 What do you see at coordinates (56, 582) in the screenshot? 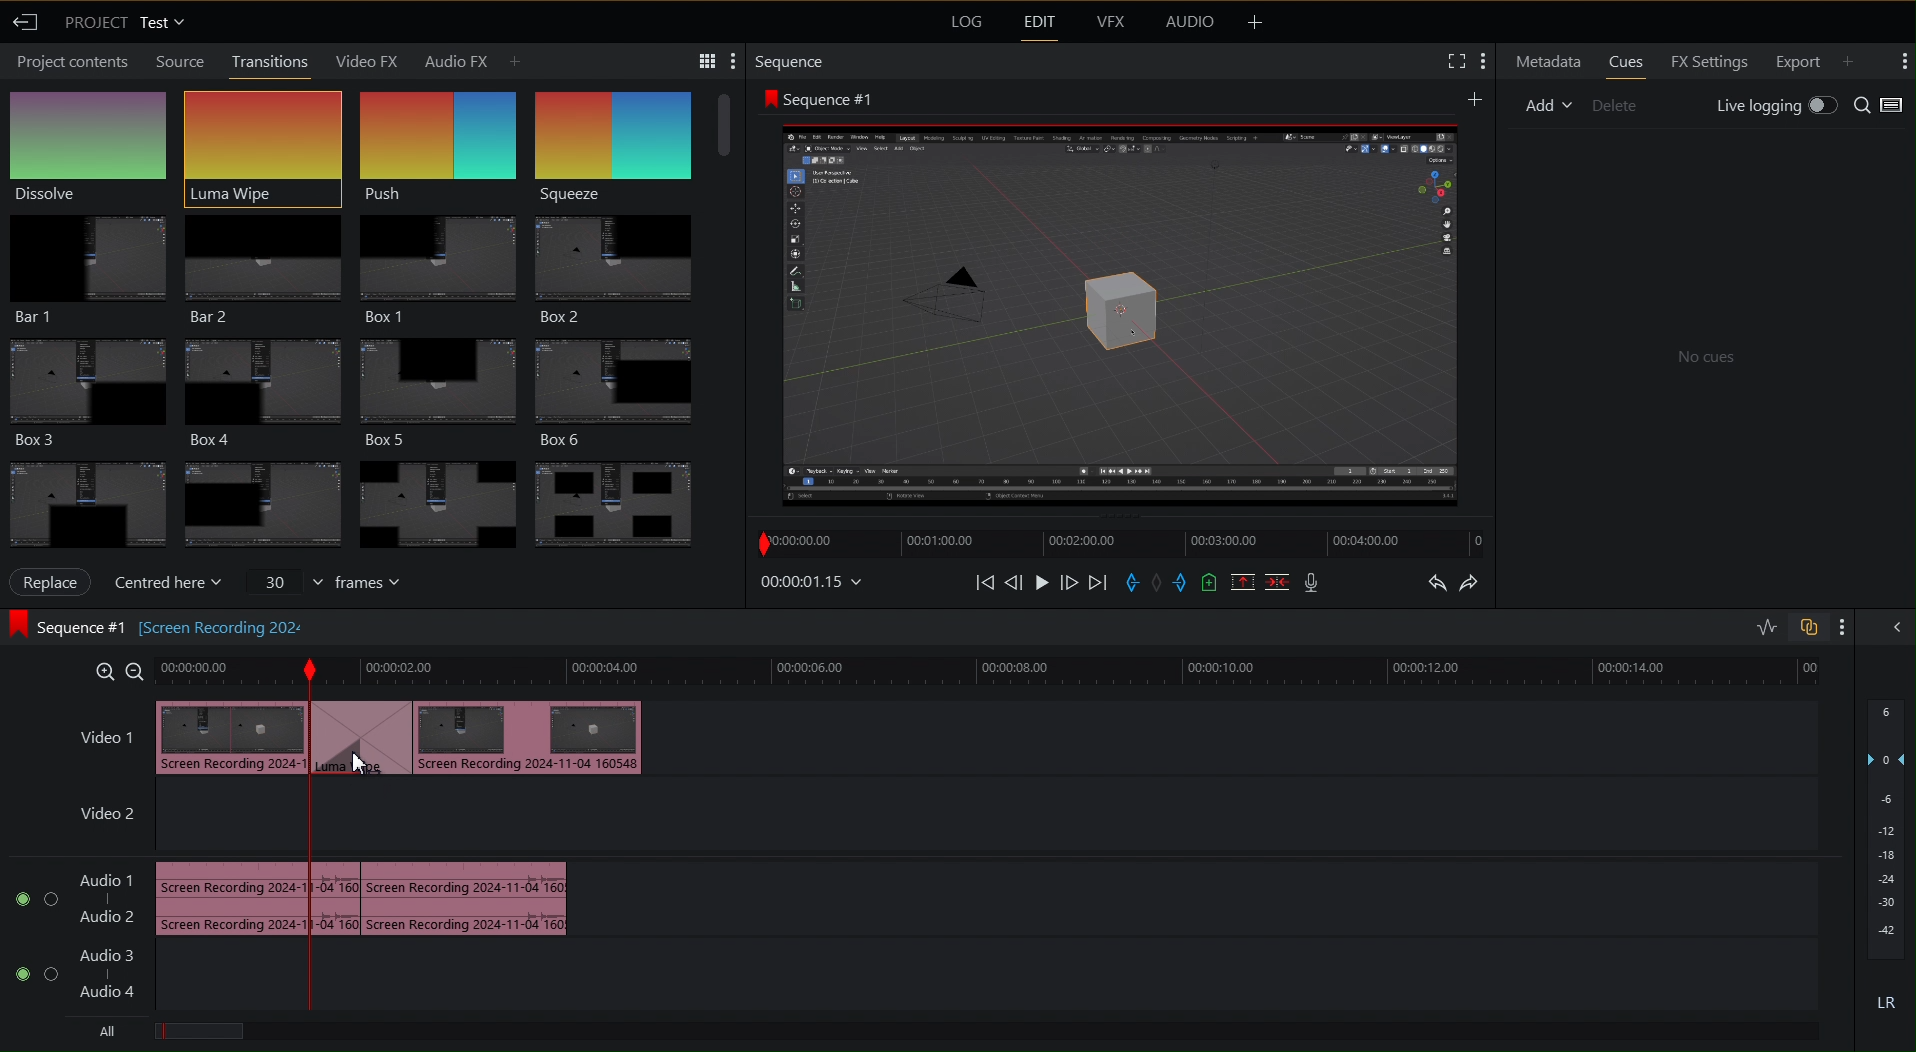
I see `Apply` at bounding box center [56, 582].